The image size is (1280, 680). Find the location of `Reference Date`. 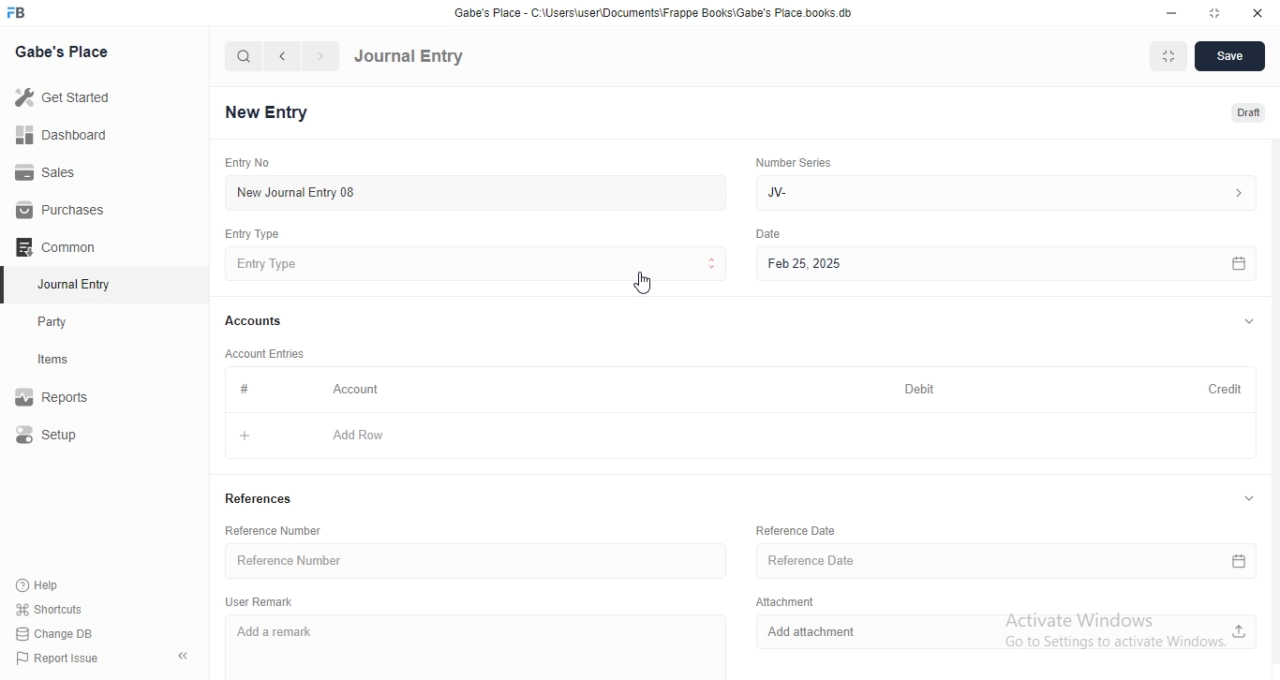

Reference Date is located at coordinates (1004, 561).